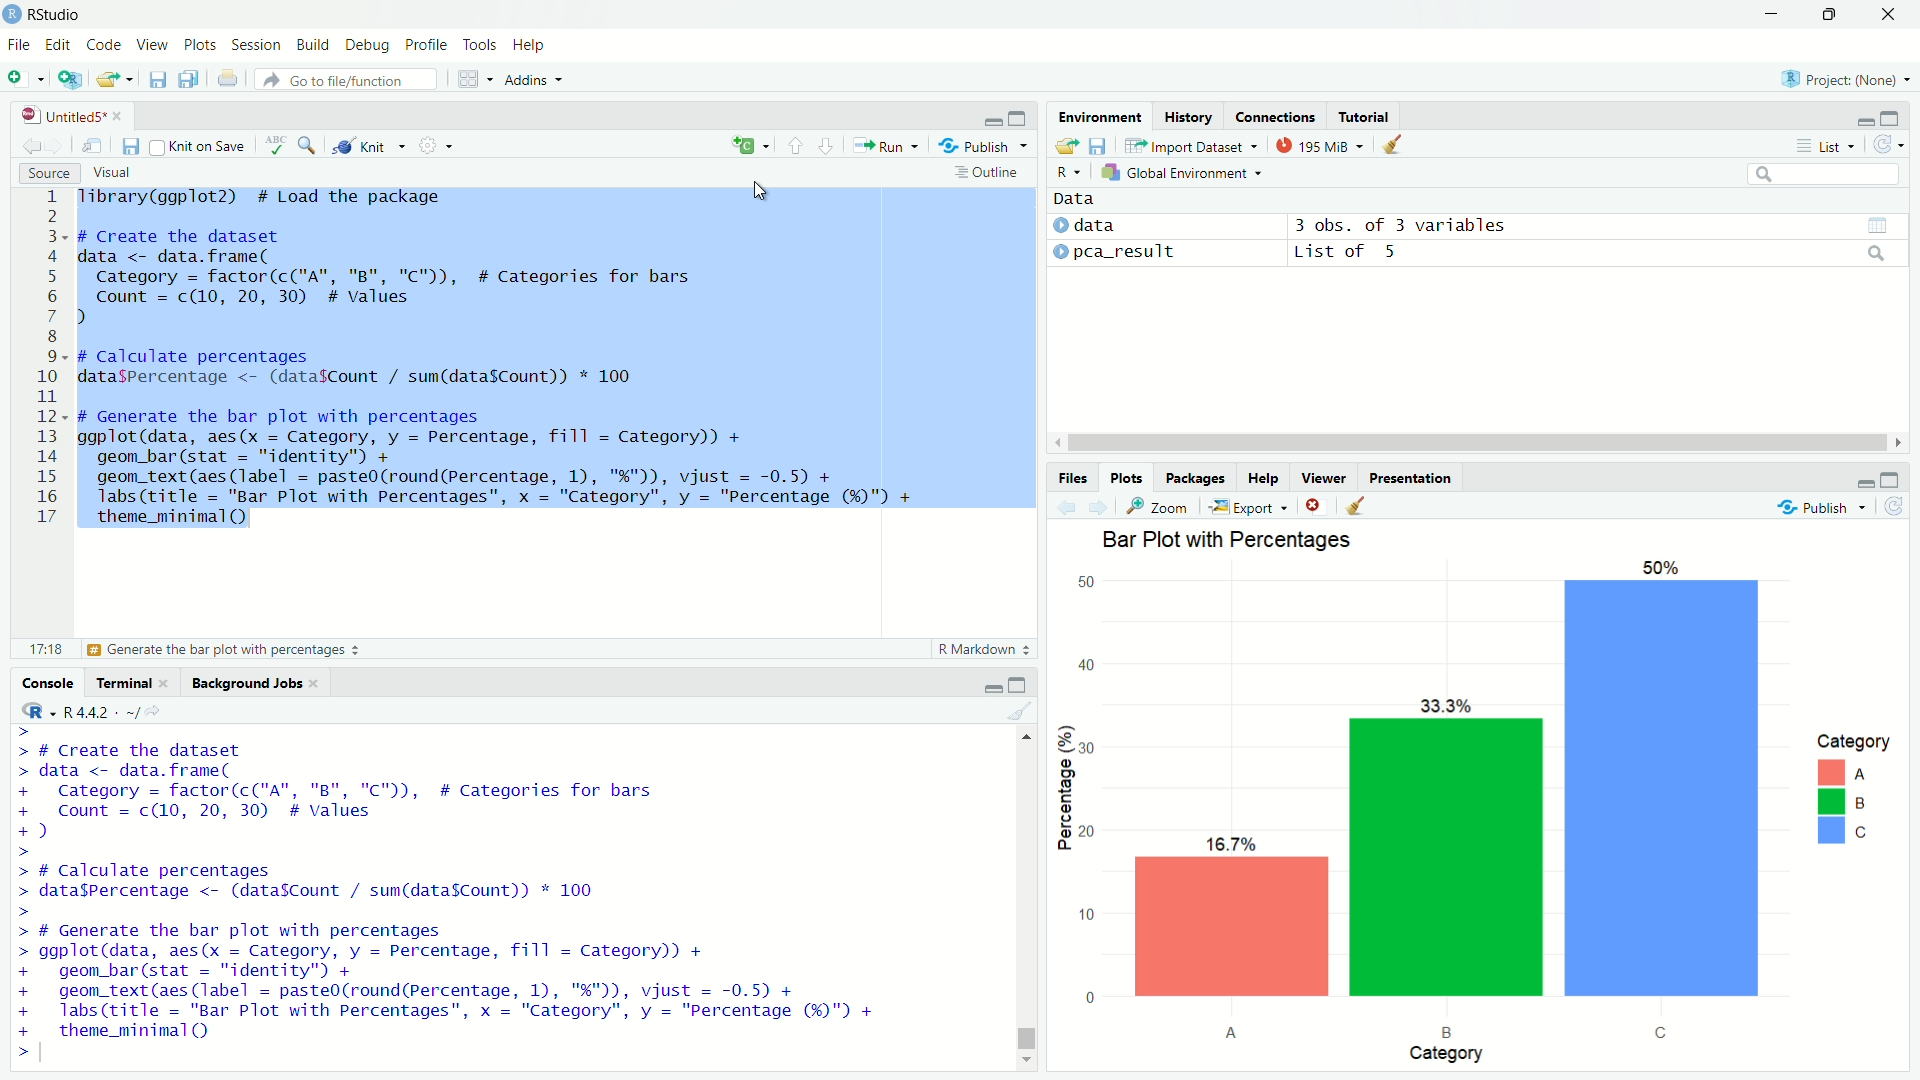  What do you see at coordinates (1275, 117) in the screenshot?
I see `connections` at bounding box center [1275, 117].